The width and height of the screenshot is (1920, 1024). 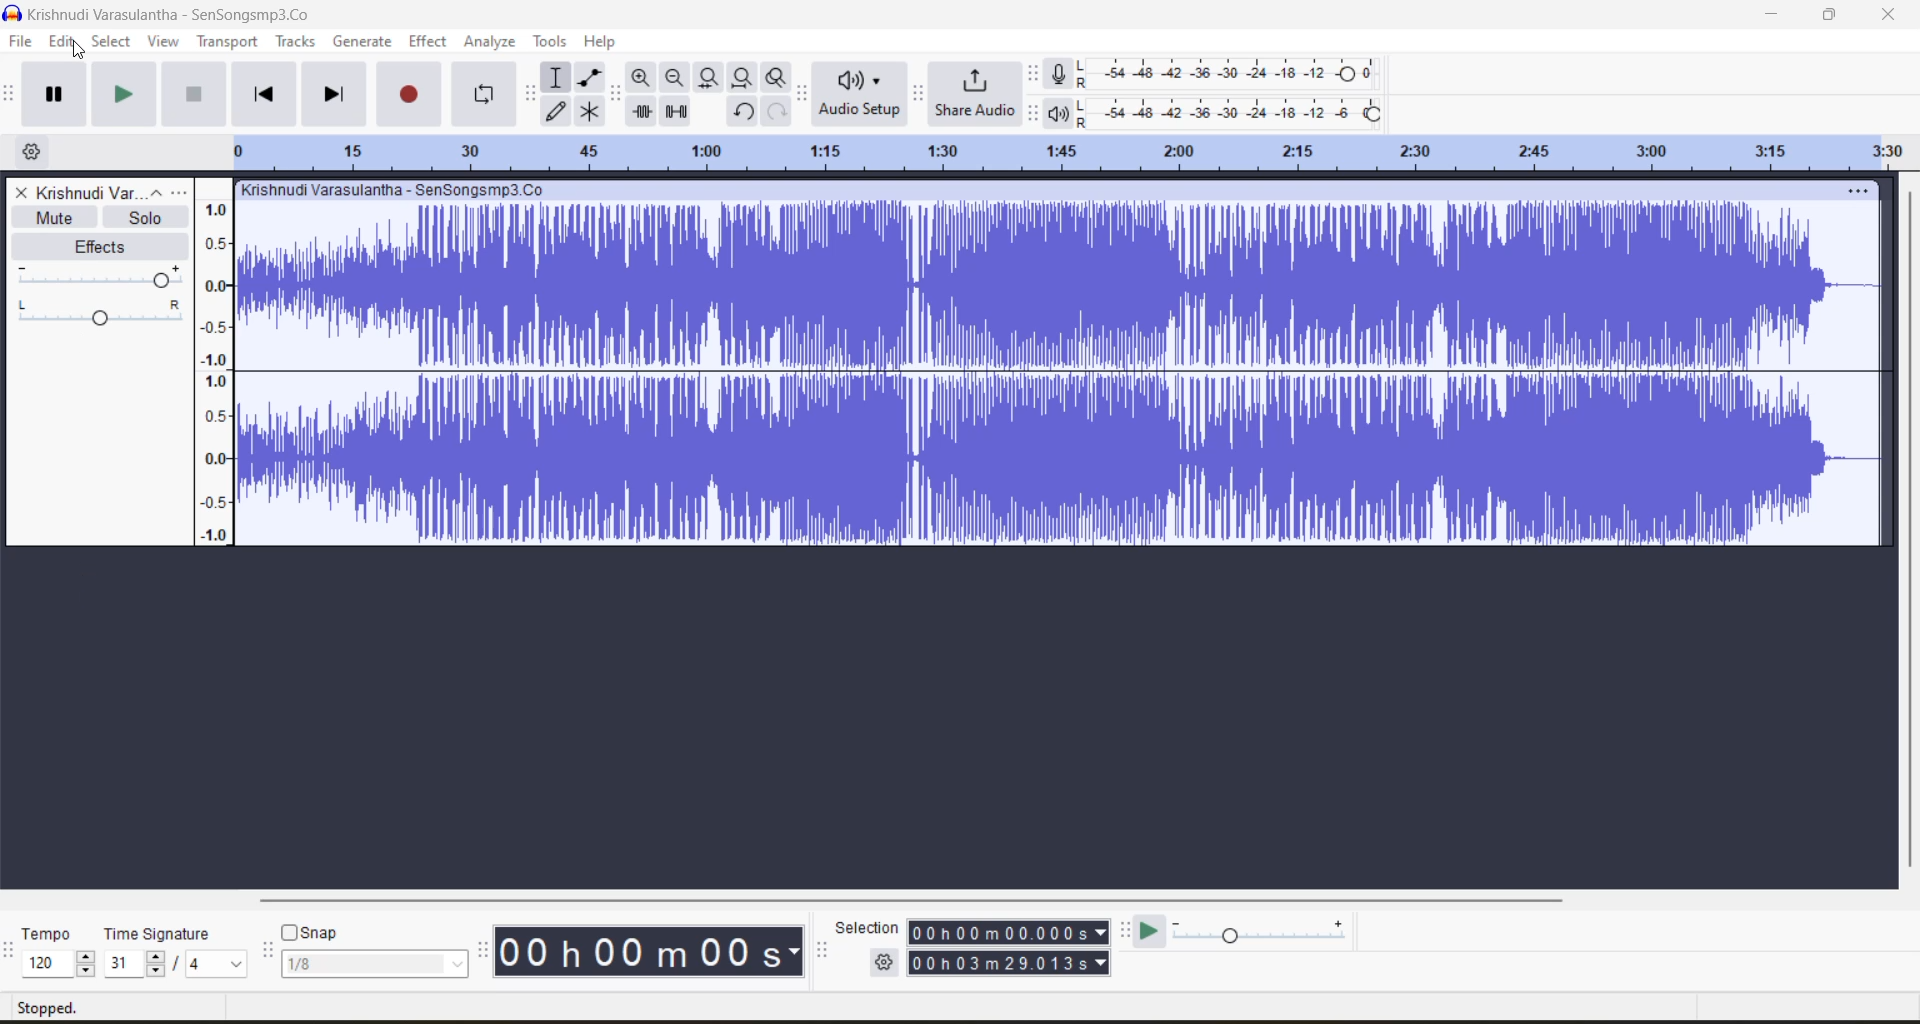 I want to click on selection settings, so click(x=885, y=962).